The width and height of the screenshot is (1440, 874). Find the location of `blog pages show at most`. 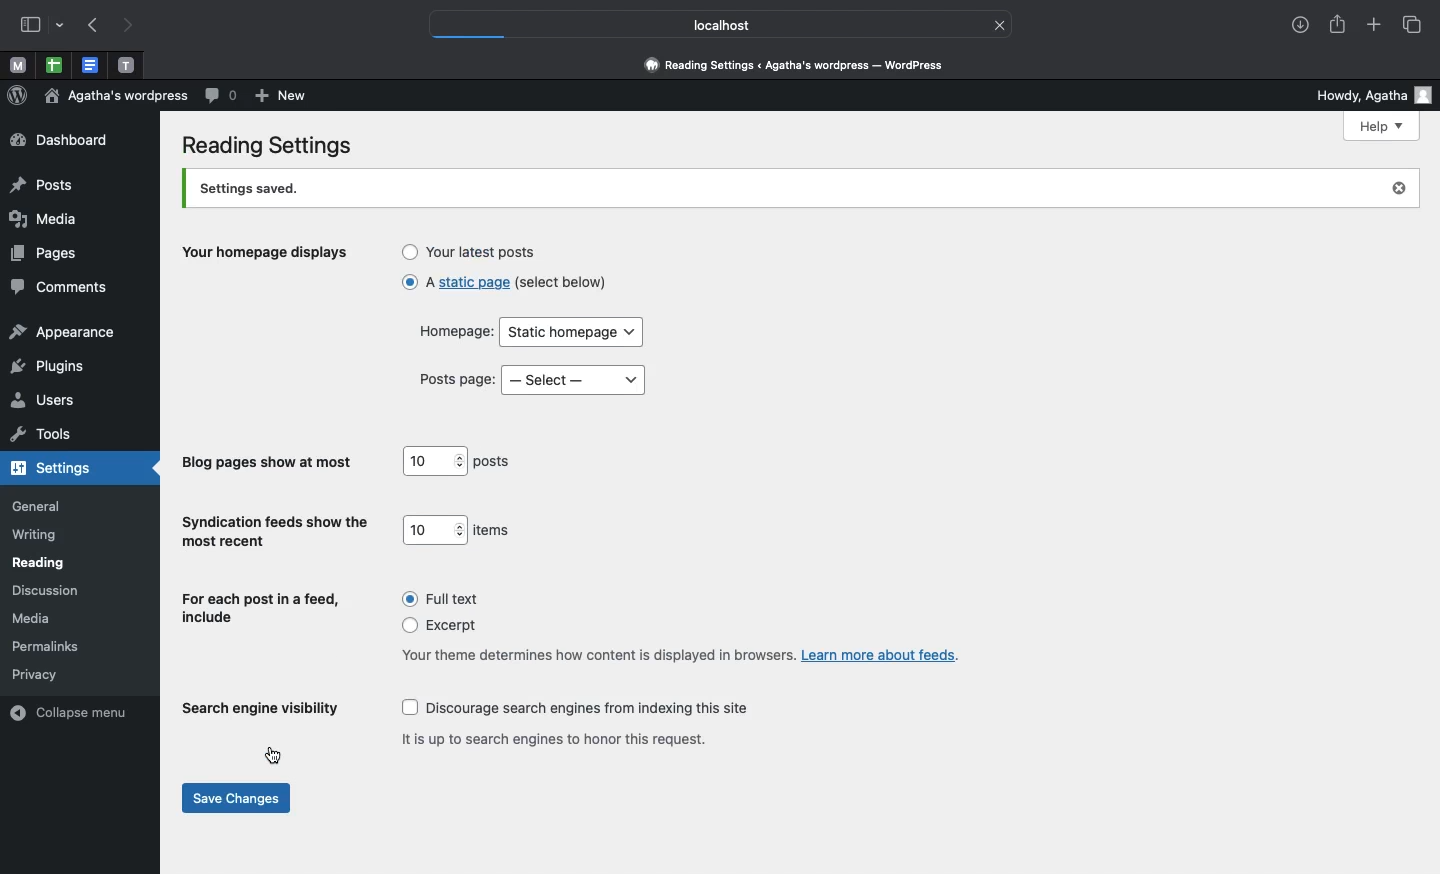

blog pages show at most is located at coordinates (266, 463).